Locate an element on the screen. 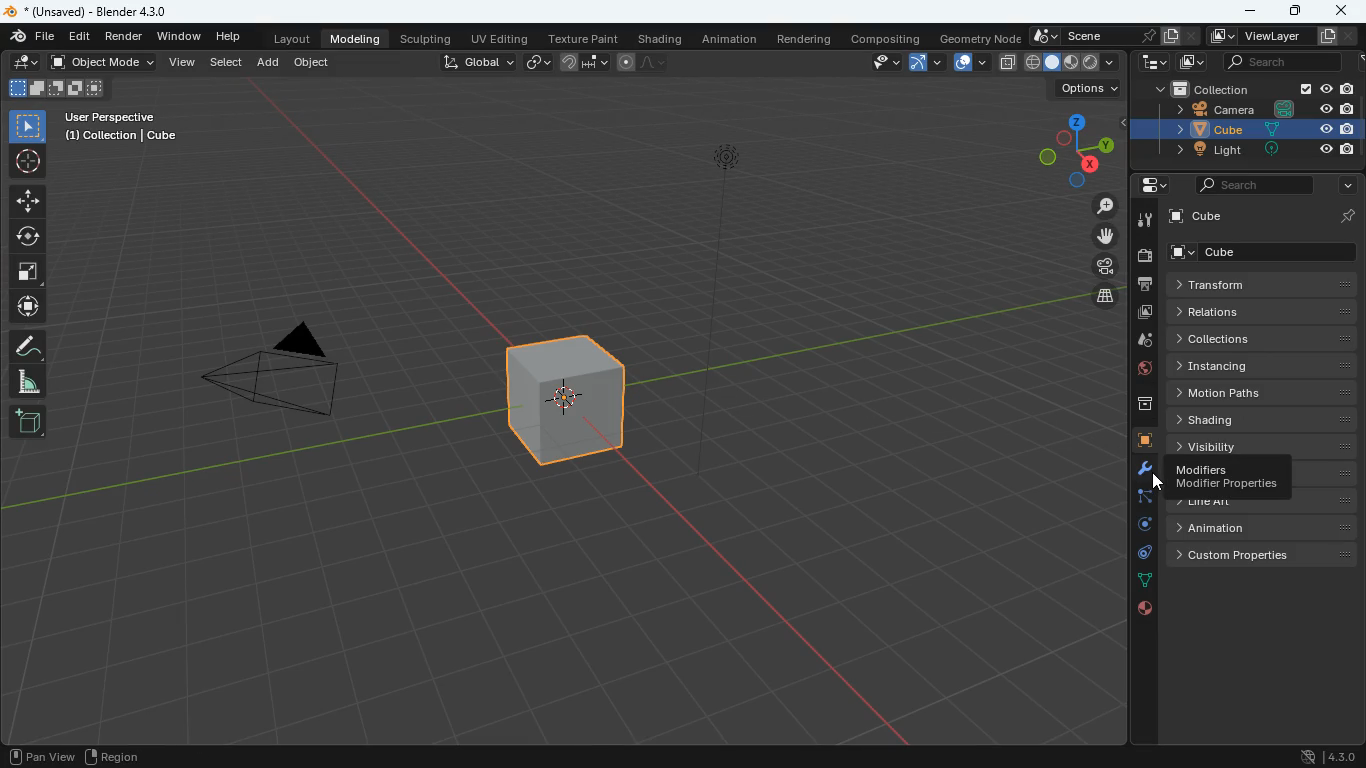  window is located at coordinates (180, 36).